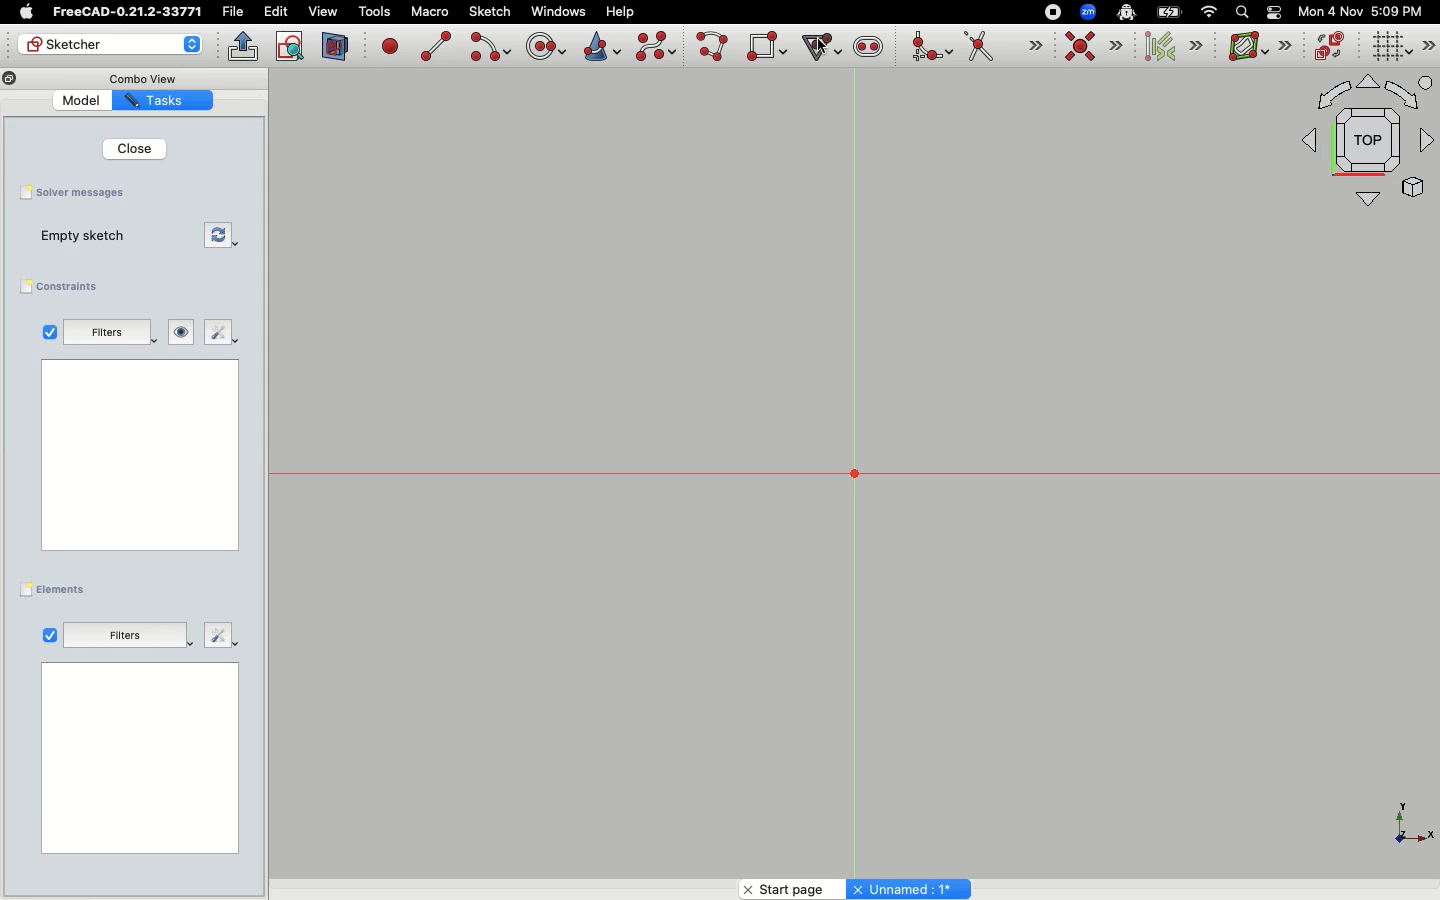 This screenshot has width=1440, height=900. What do you see at coordinates (24, 12) in the screenshot?
I see `Apple Logo` at bounding box center [24, 12].